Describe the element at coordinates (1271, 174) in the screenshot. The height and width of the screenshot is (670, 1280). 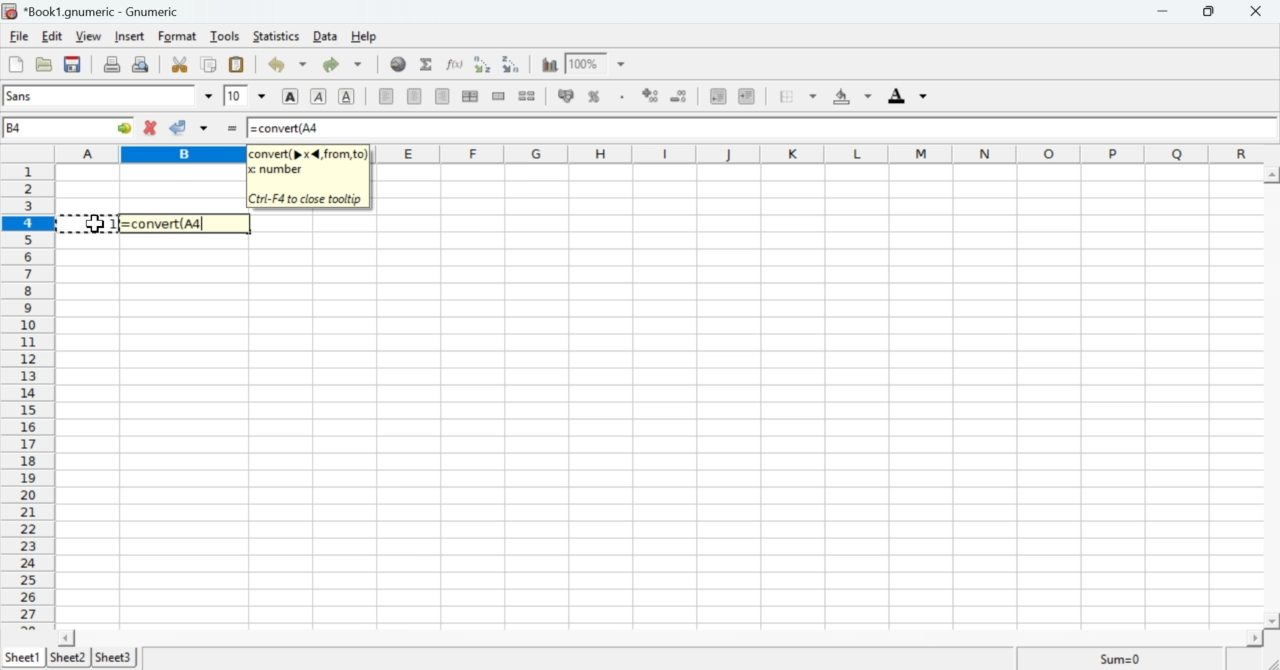
I see `scroll up` at that location.